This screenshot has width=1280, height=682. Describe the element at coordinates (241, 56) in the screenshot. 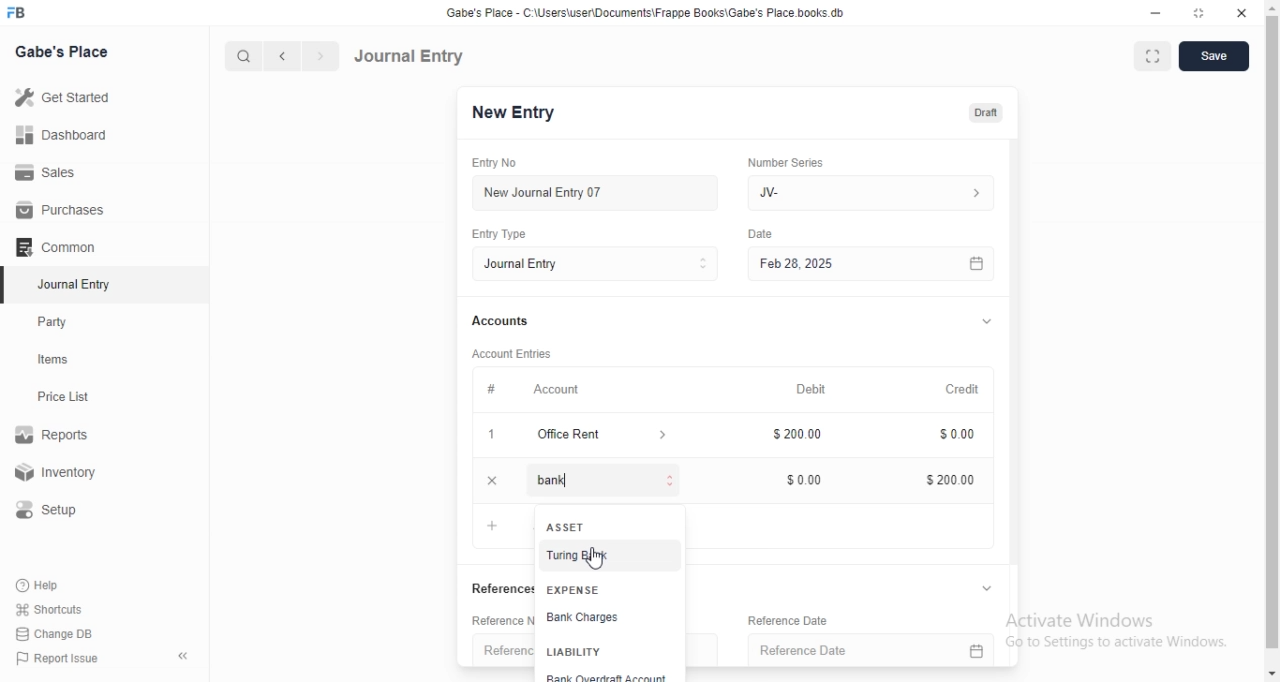

I see `search` at that location.